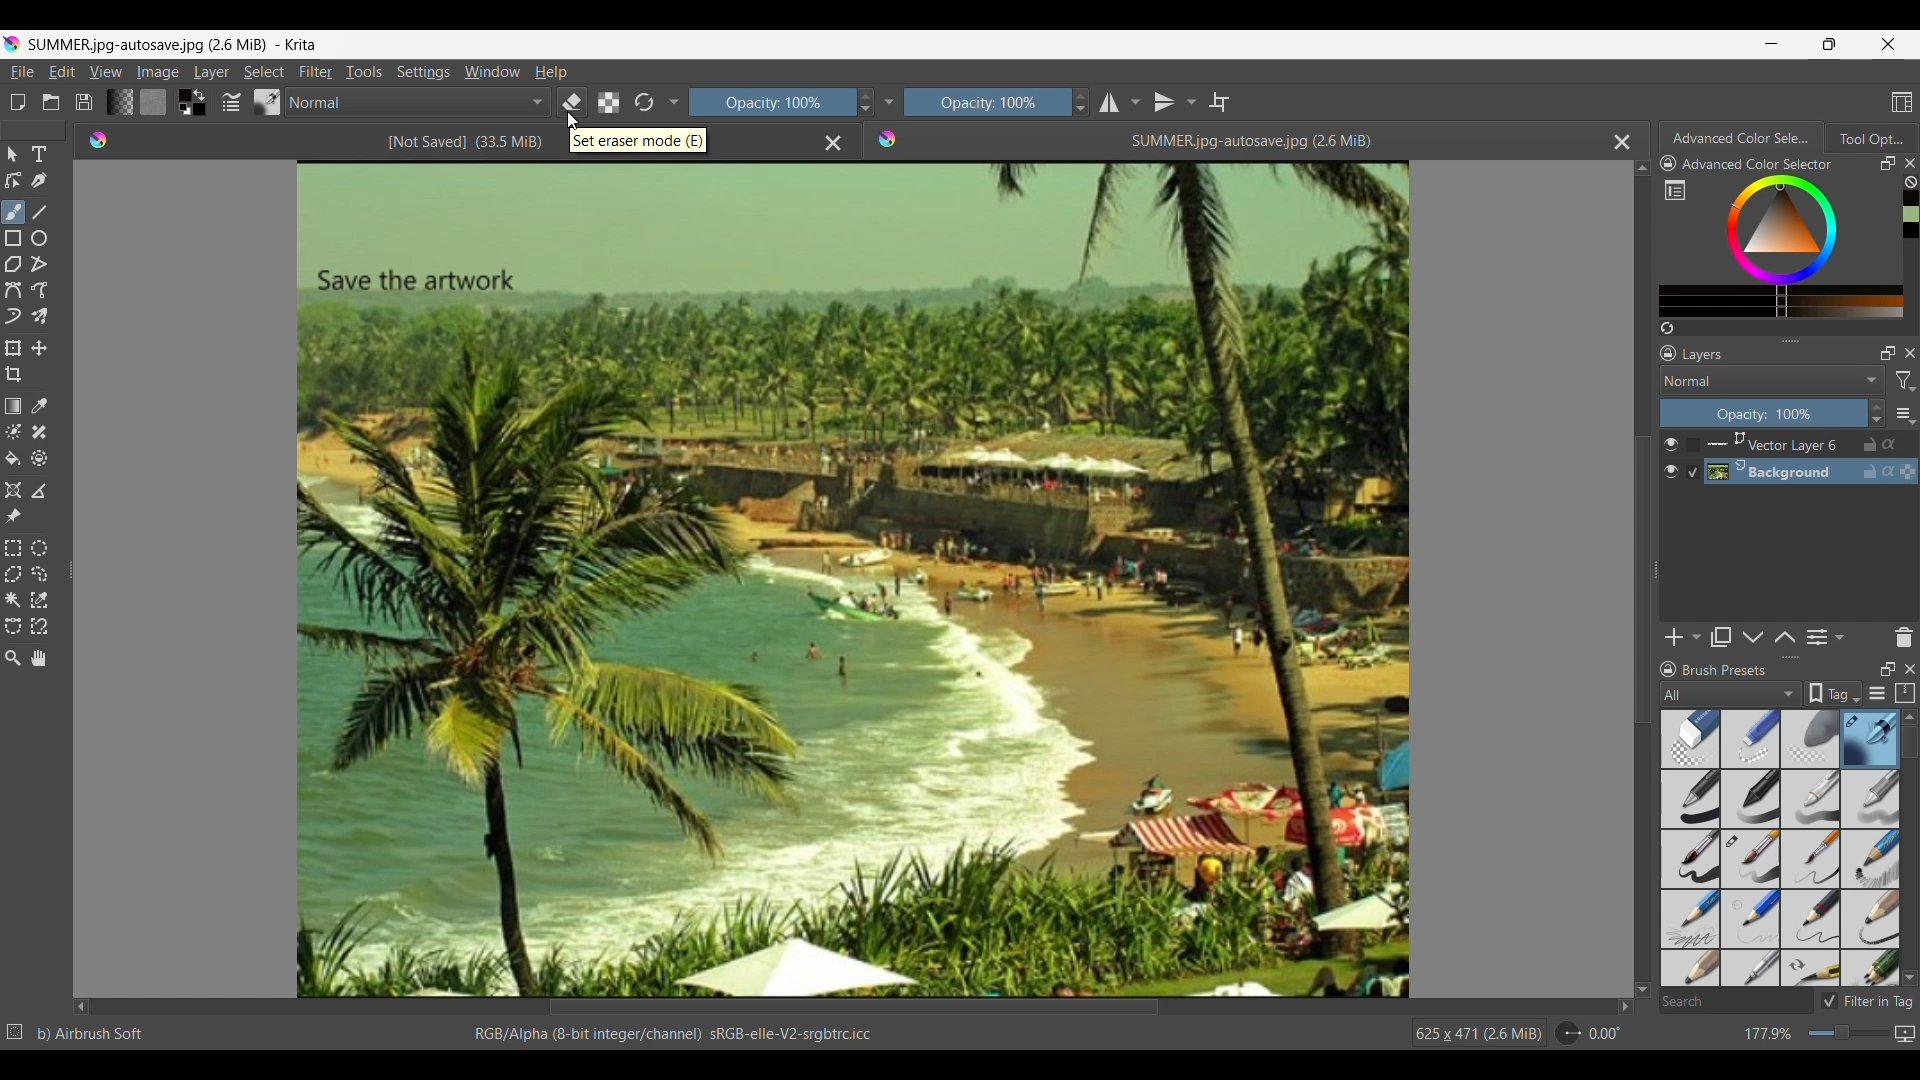 The image size is (1920, 1080). What do you see at coordinates (39, 154) in the screenshot?
I see `Type tool` at bounding box center [39, 154].